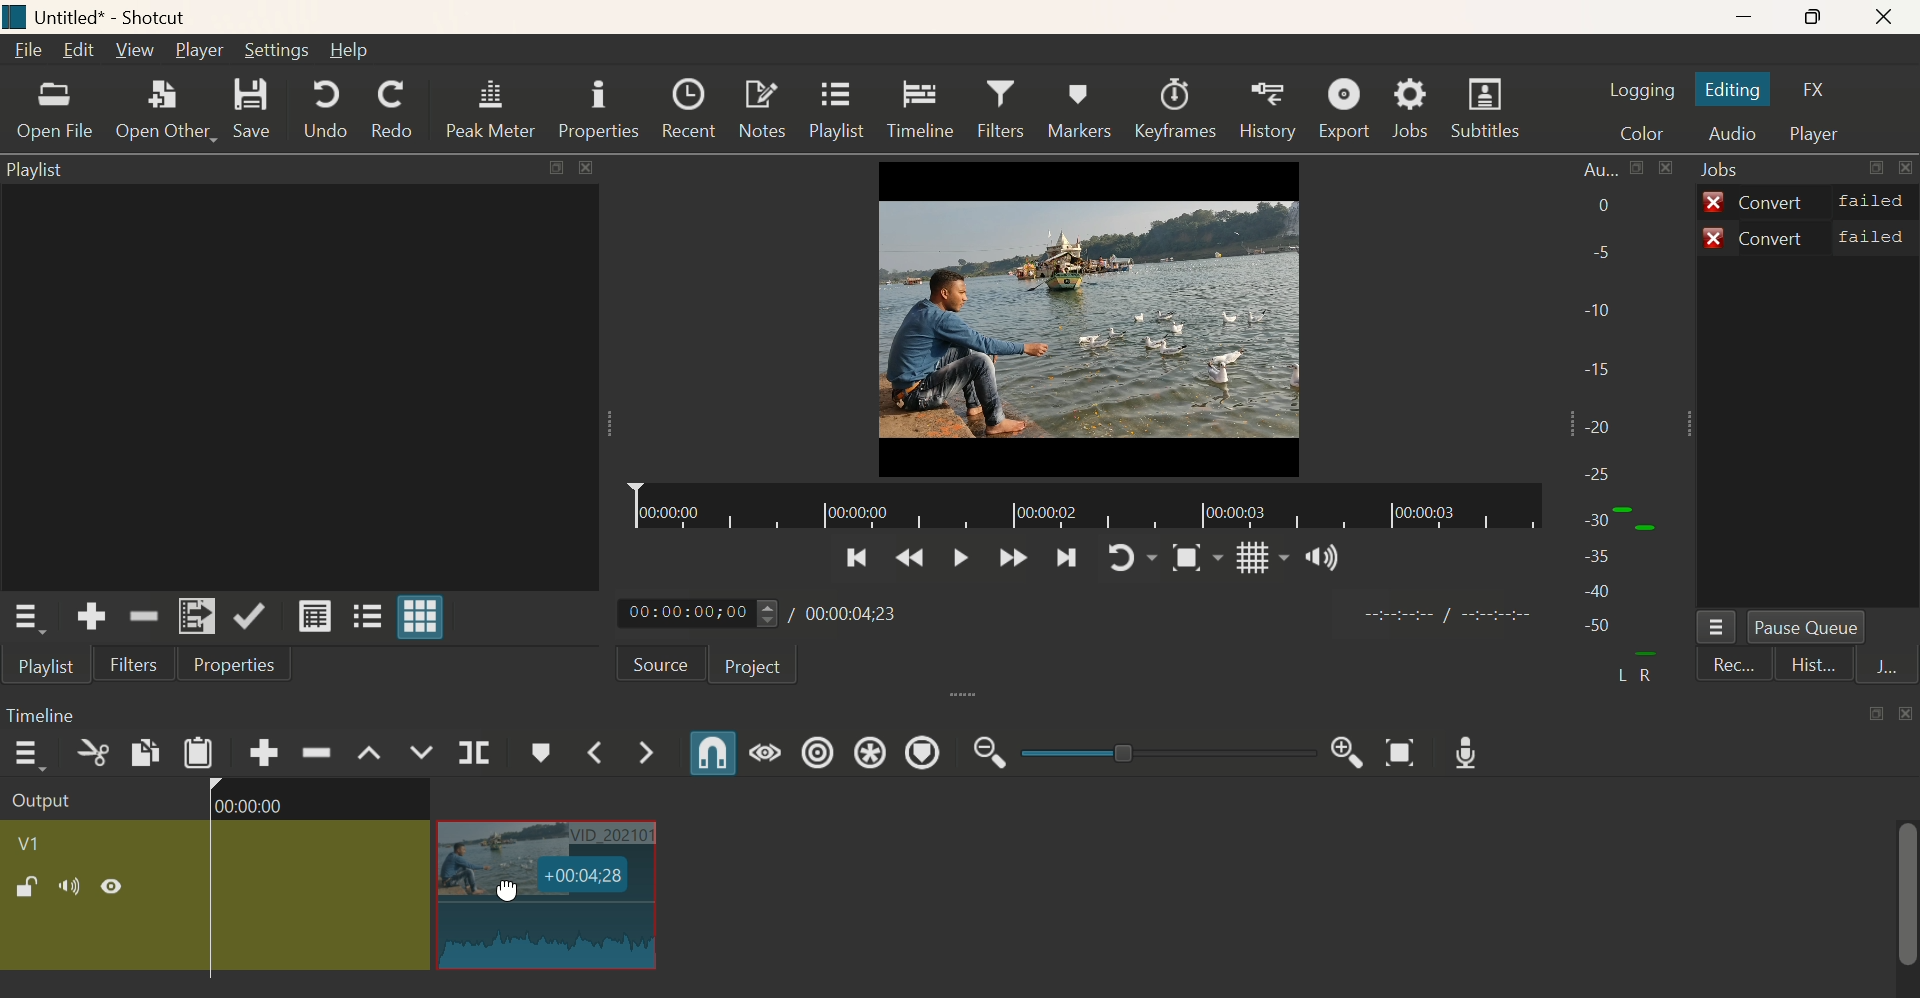  What do you see at coordinates (202, 756) in the screenshot?
I see `Paste` at bounding box center [202, 756].